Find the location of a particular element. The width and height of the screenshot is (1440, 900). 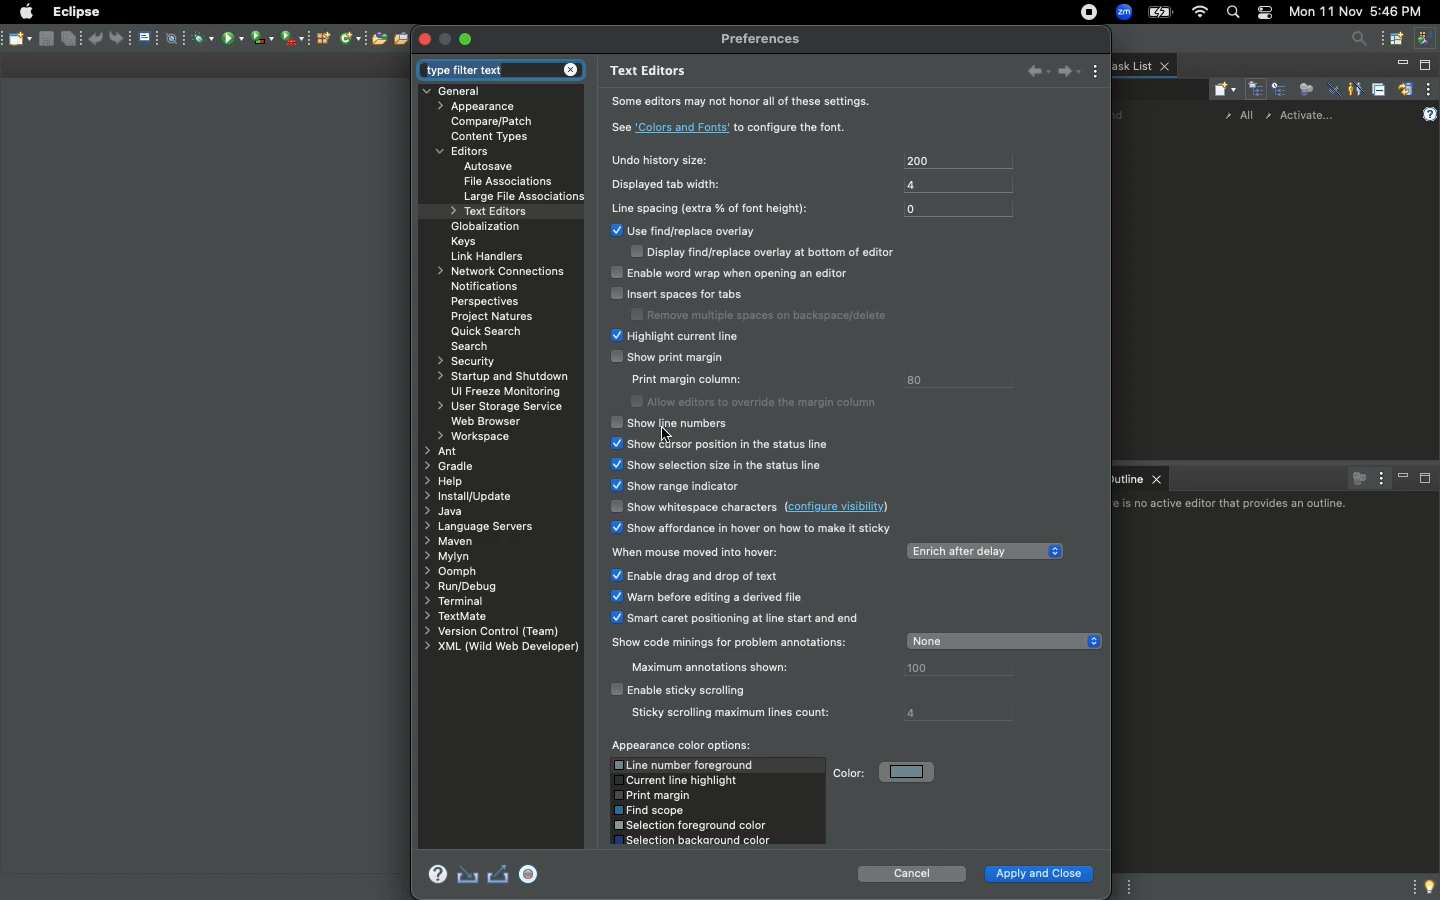

4 is located at coordinates (956, 184).